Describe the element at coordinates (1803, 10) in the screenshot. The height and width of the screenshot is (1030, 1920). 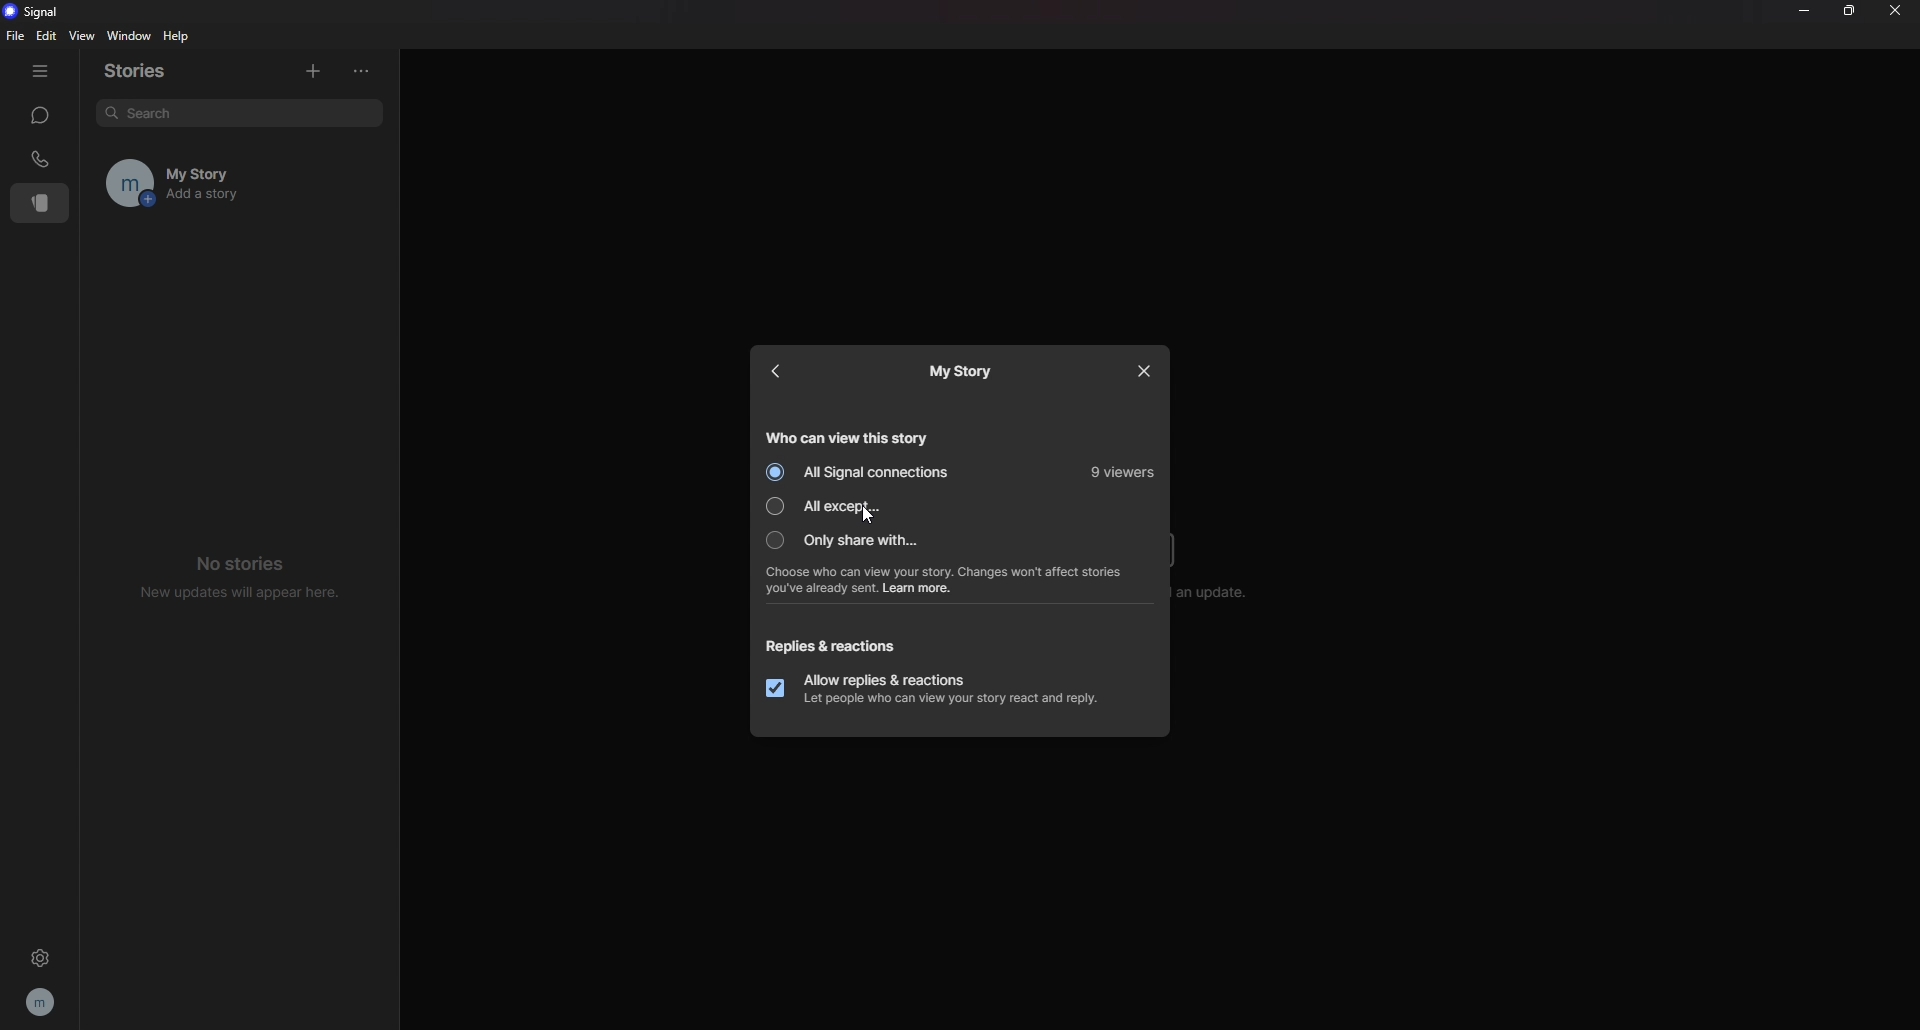
I see `minimize` at that location.